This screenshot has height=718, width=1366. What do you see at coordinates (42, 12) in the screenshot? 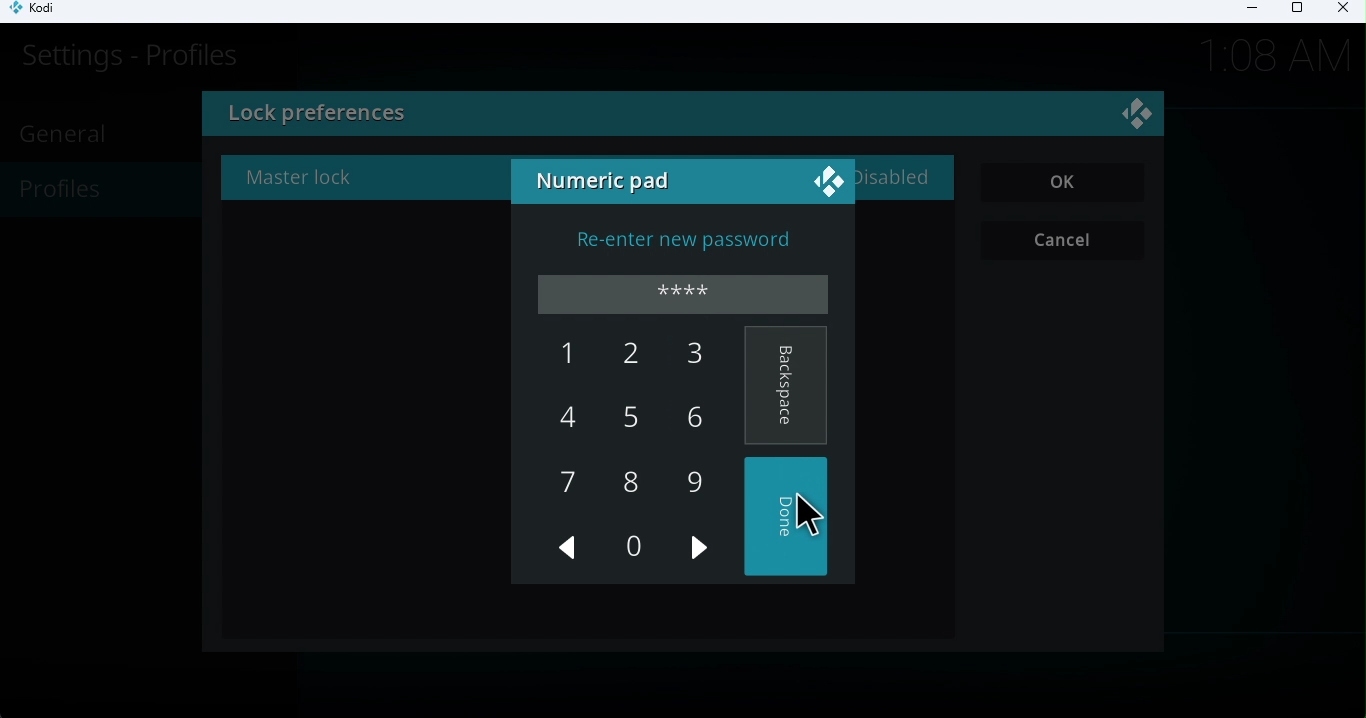
I see `Kodi icon` at bounding box center [42, 12].